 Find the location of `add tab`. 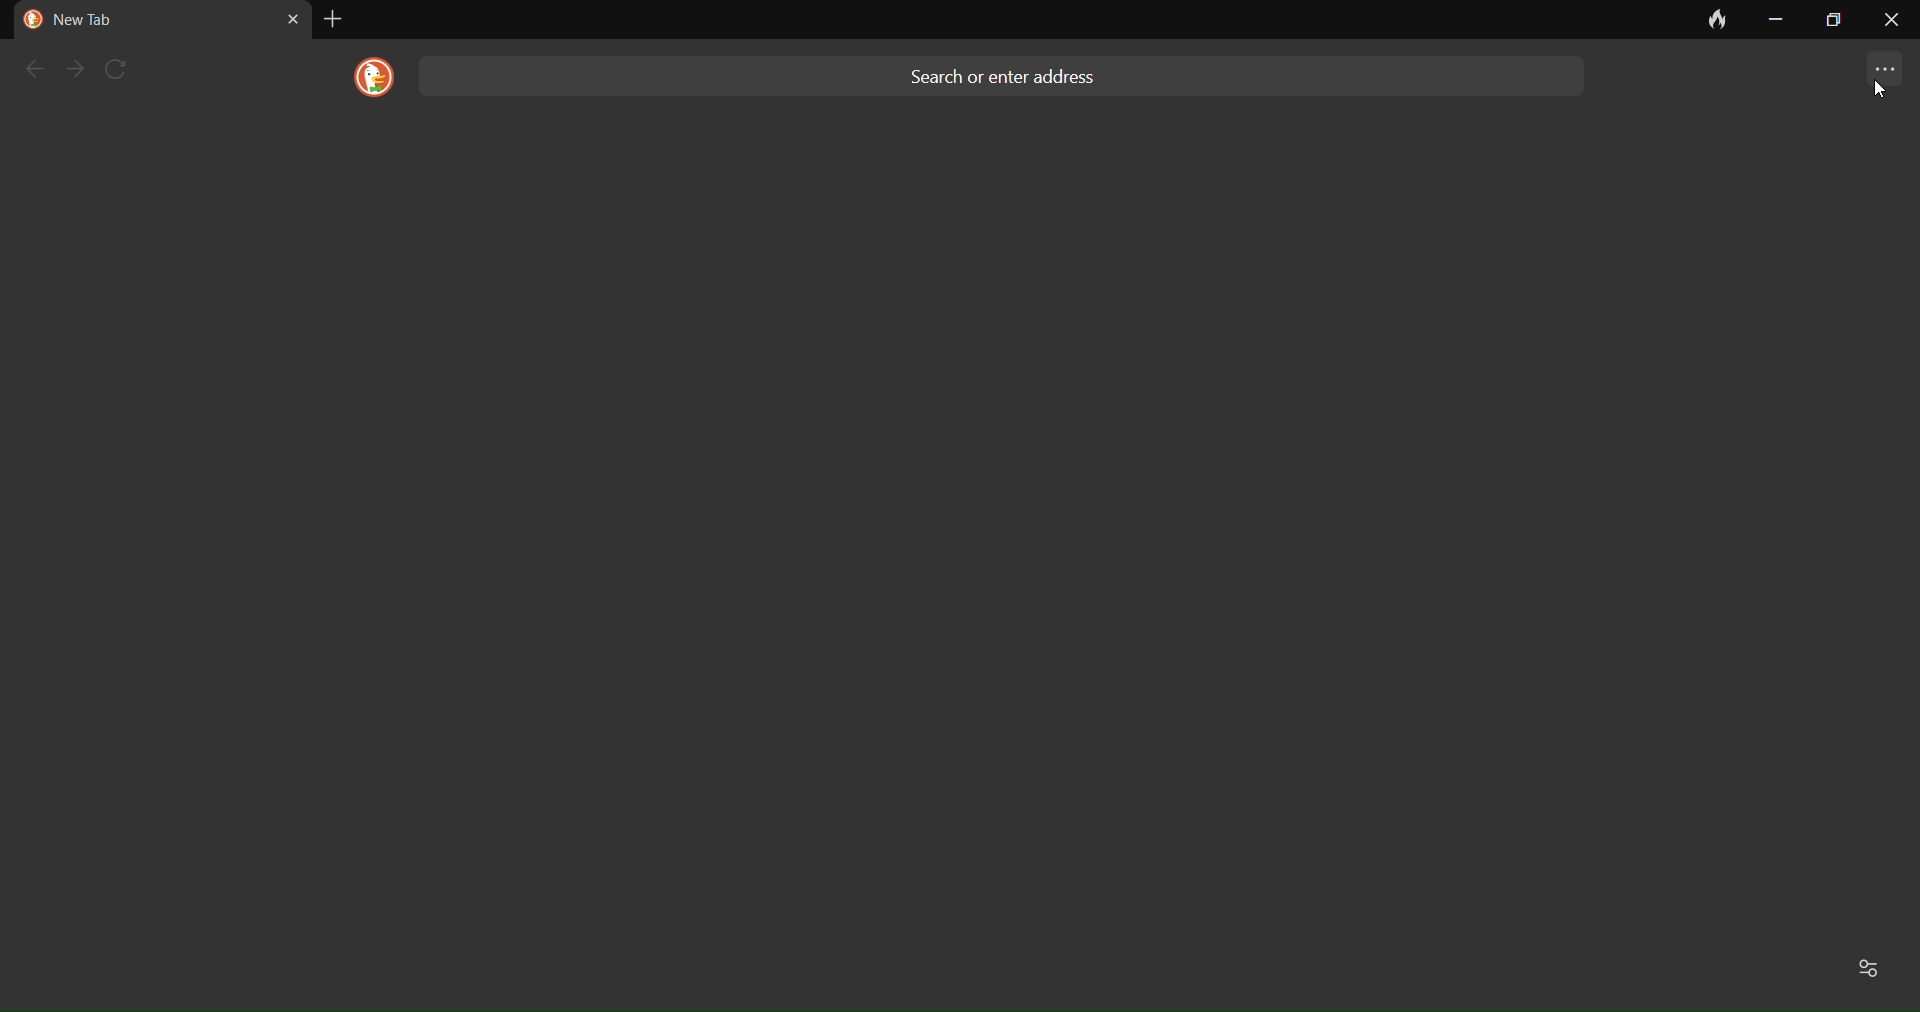

add tab is located at coordinates (331, 19).